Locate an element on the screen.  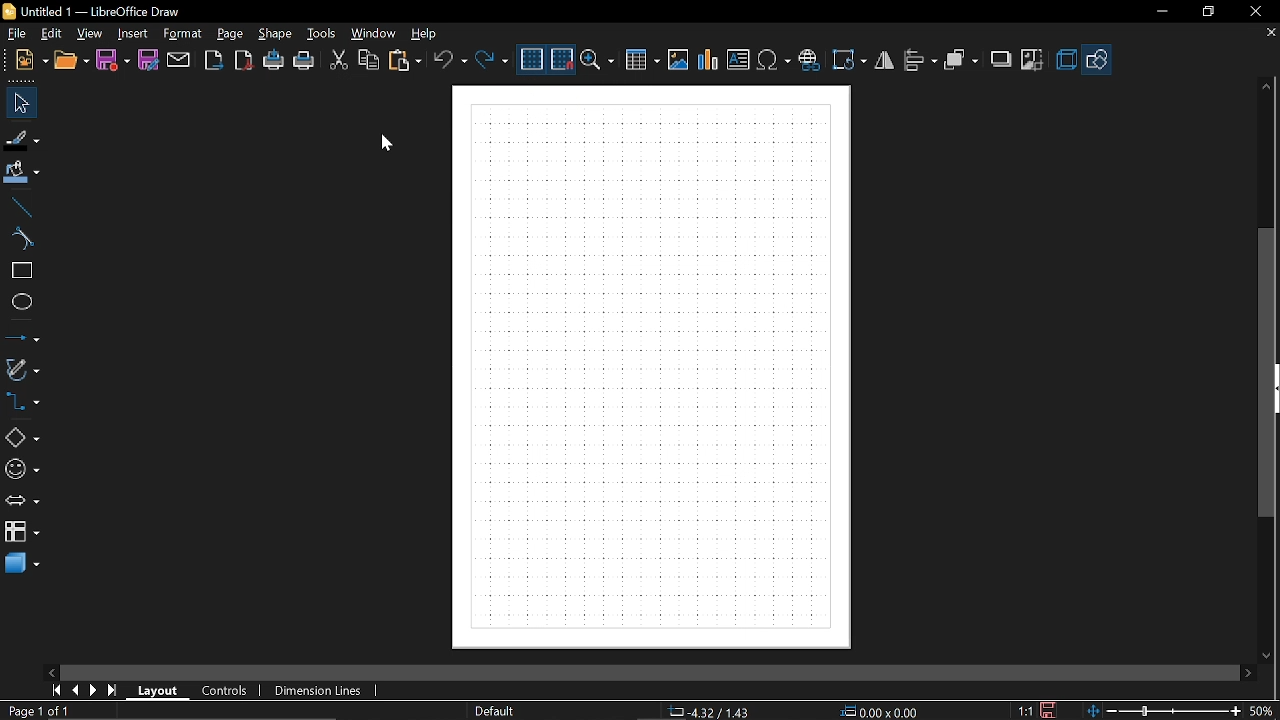
page style is located at coordinates (498, 712).